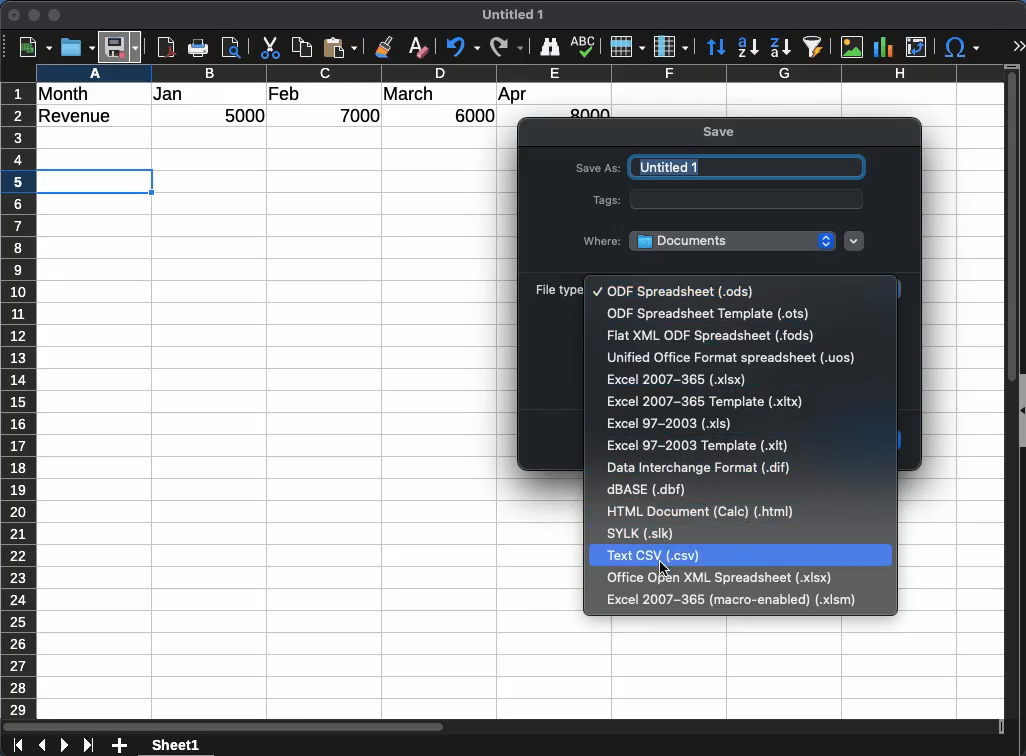 This screenshot has height=756, width=1026. I want to click on last sheet, so click(88, 746).